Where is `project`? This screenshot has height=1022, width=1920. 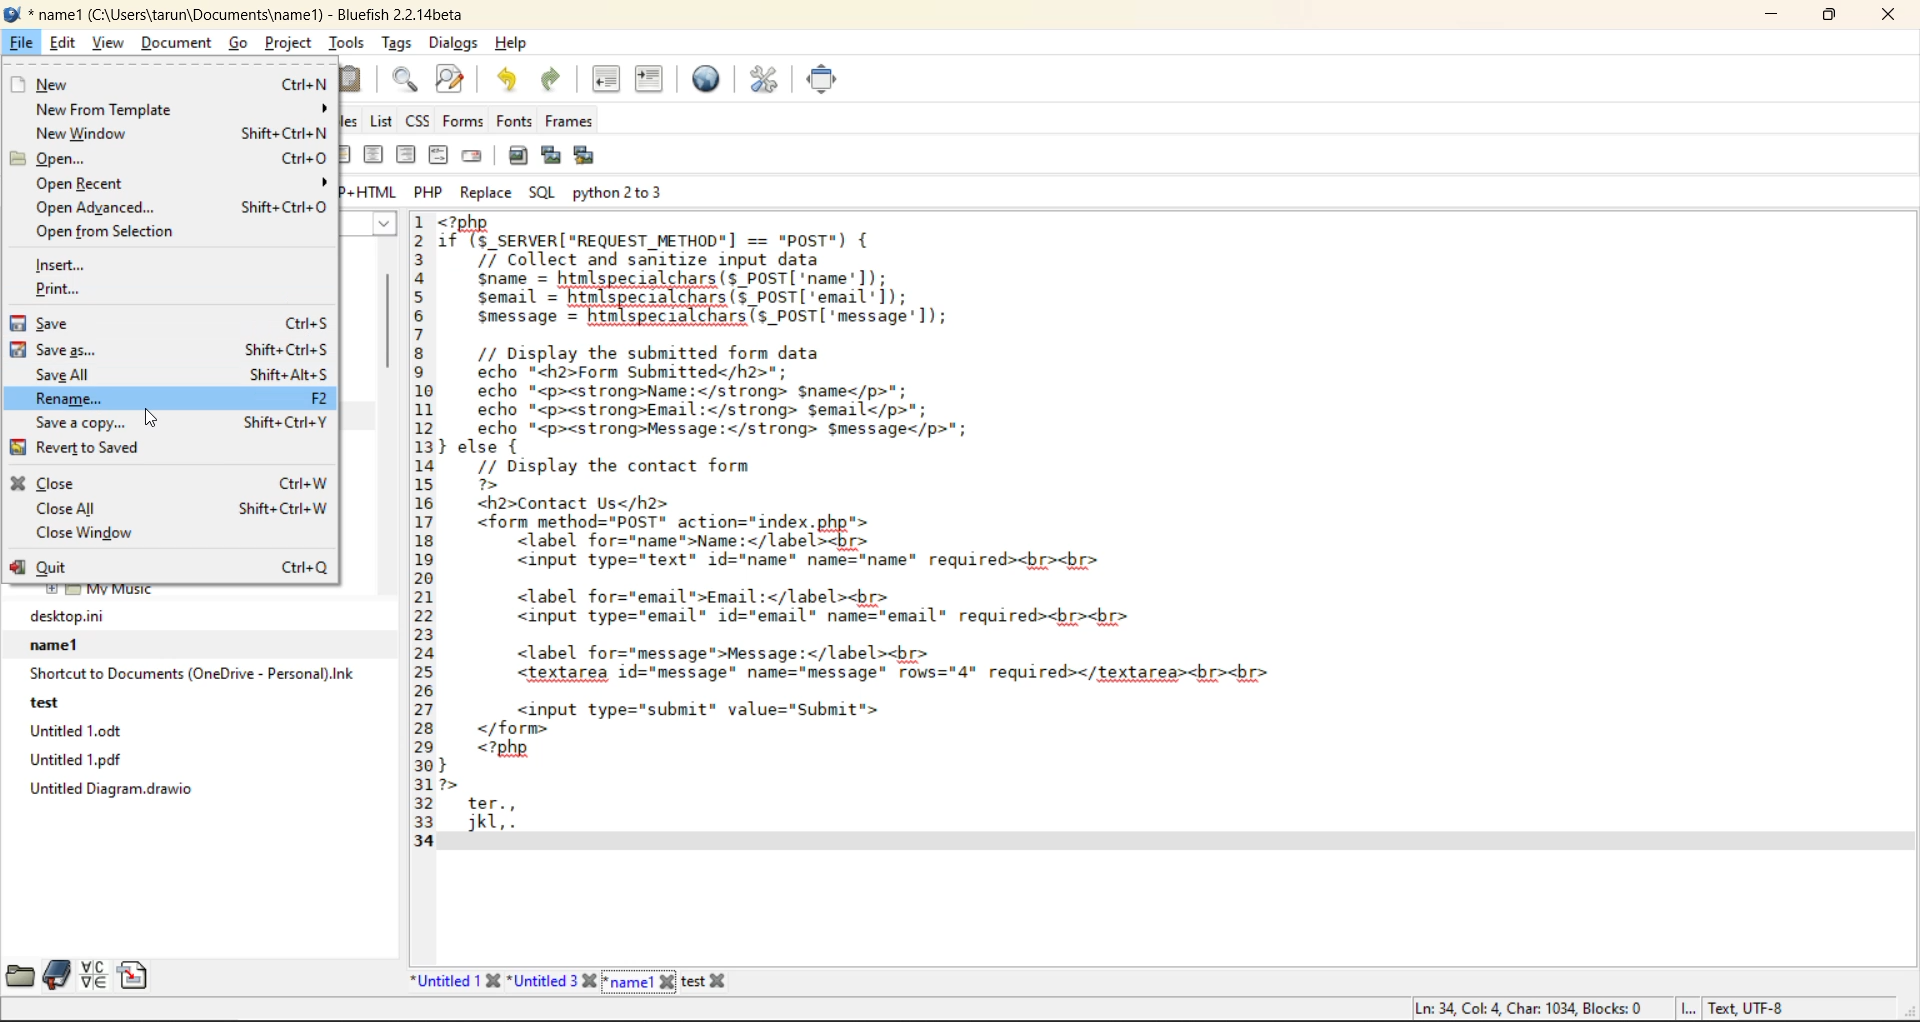 project is located at coordinates (289, 43).